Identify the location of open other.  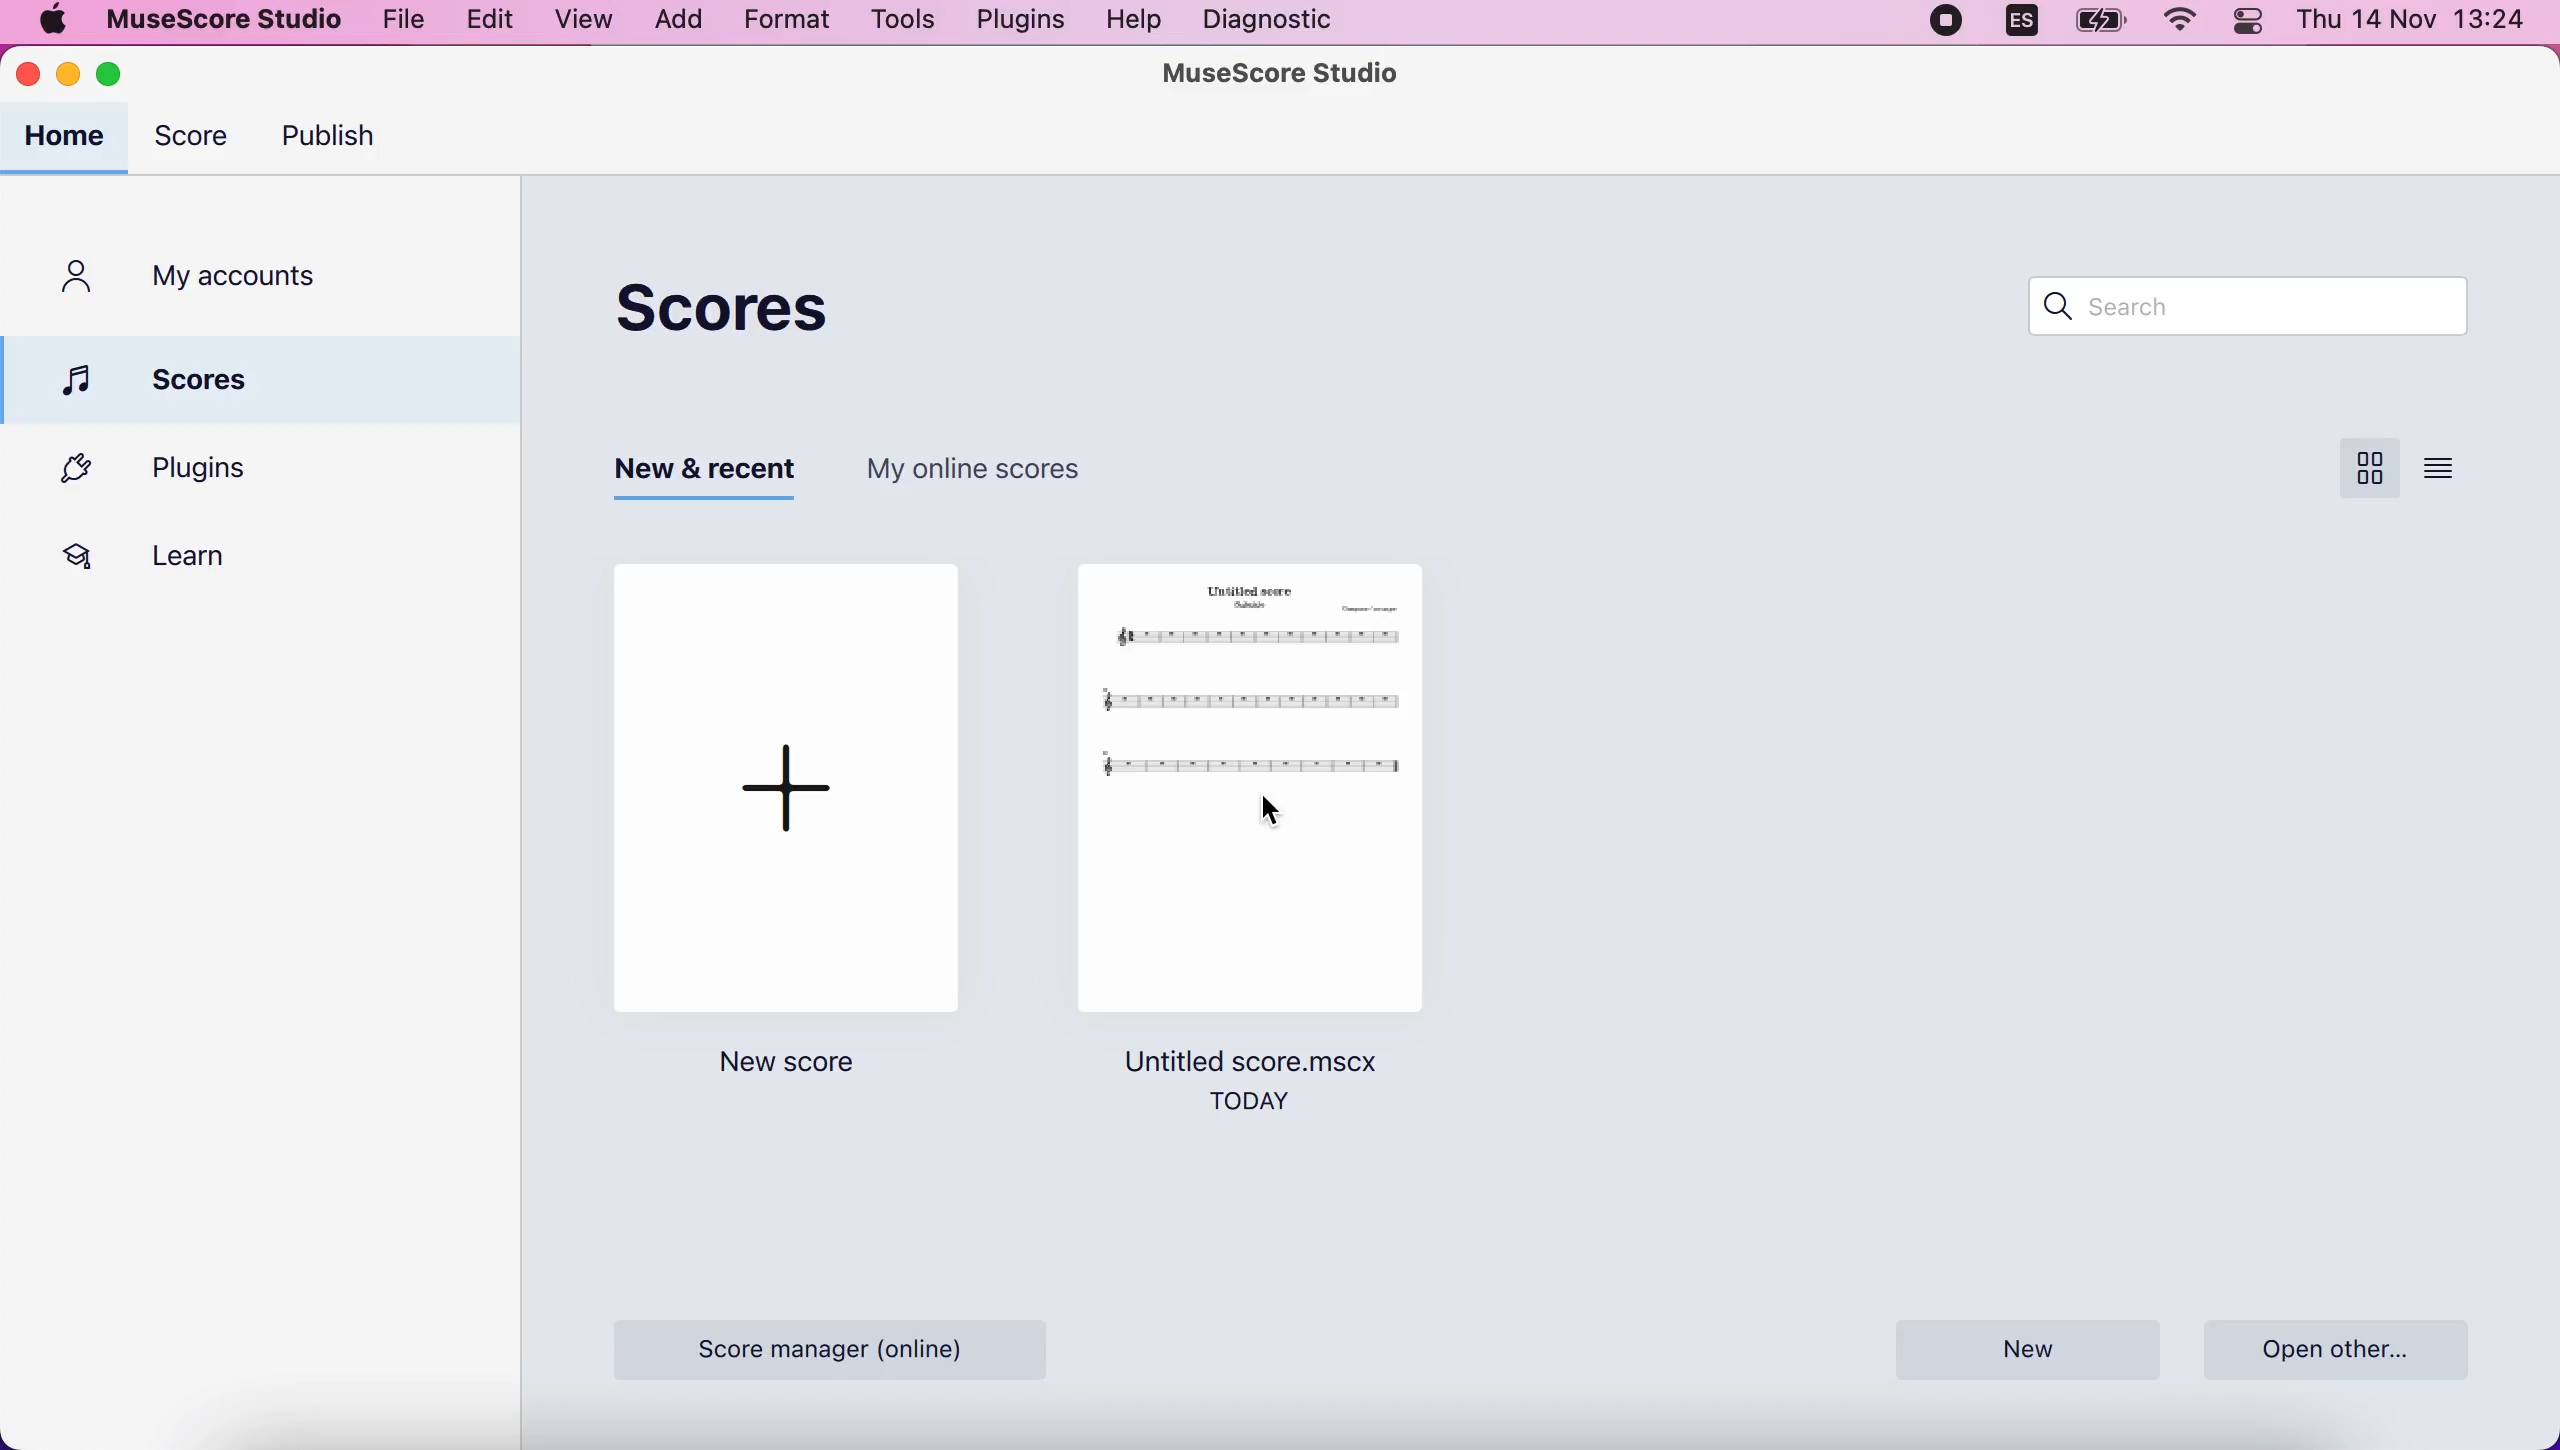
(2346, 1347).